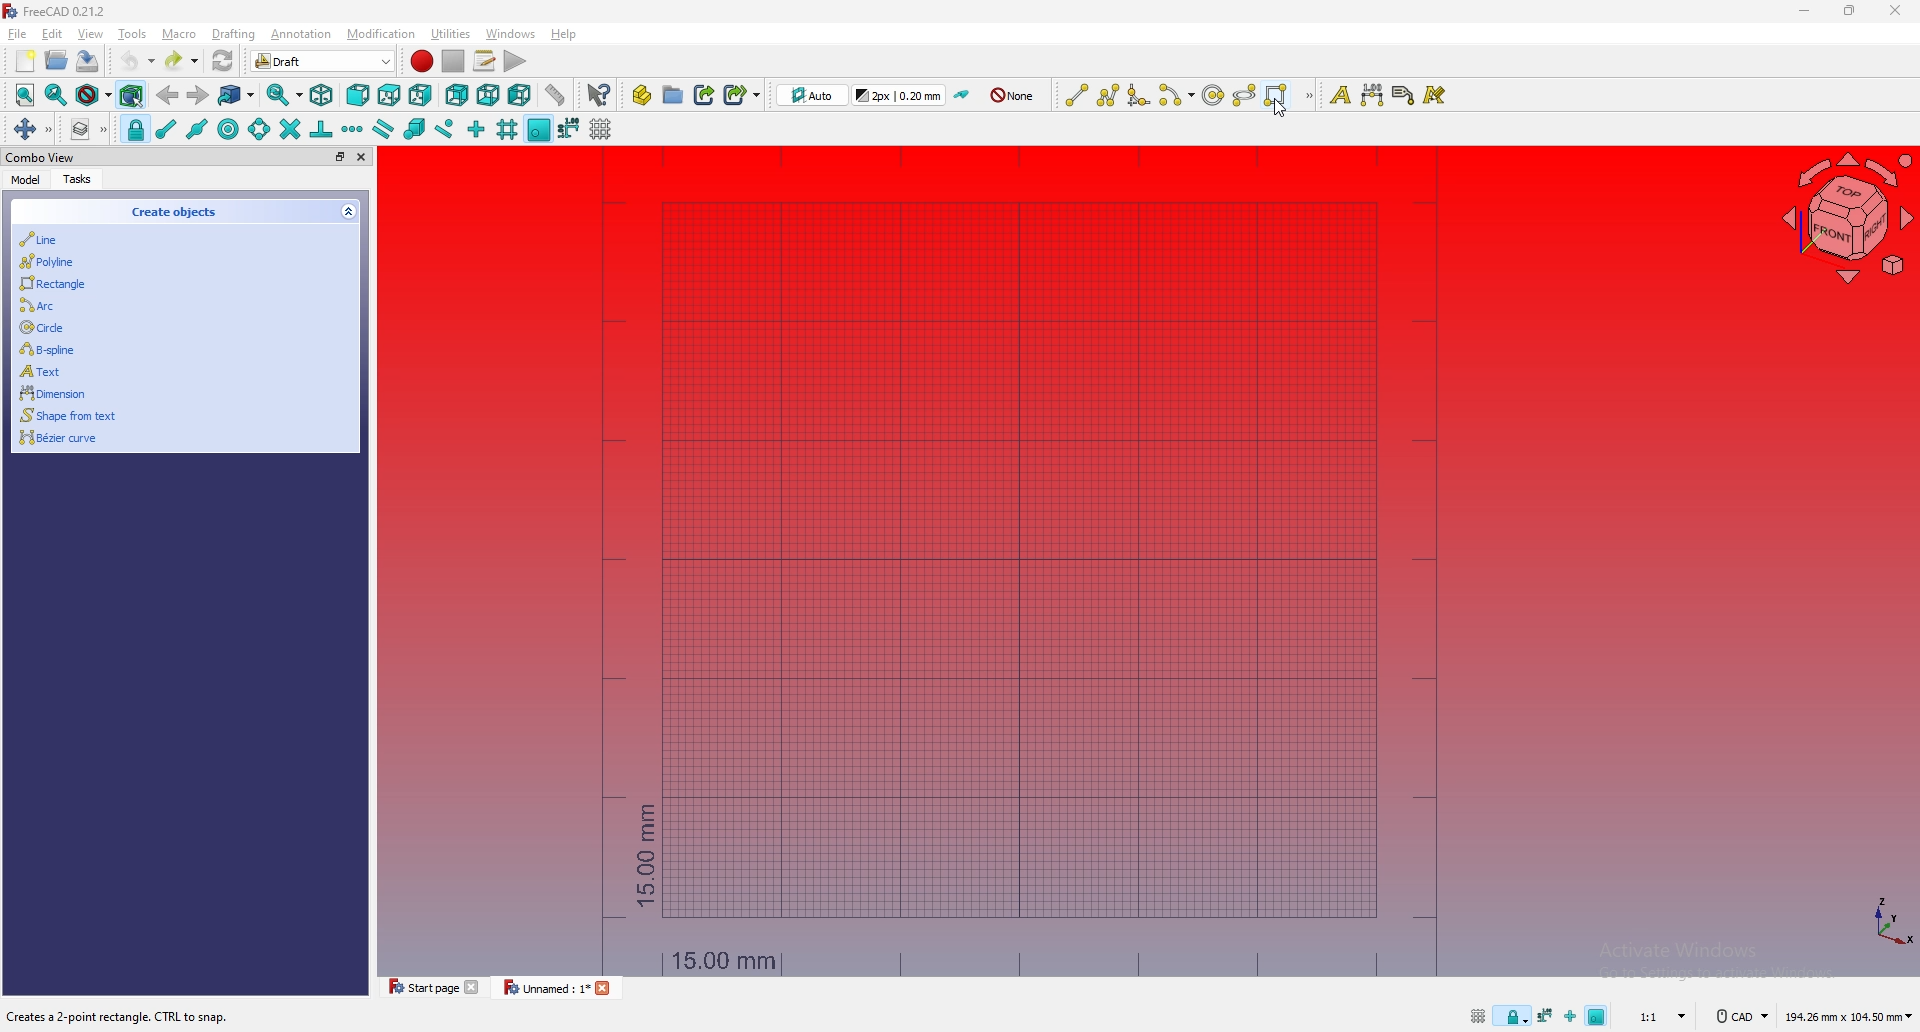 This screenshot has width=1920, height=1032. I want to click on cad , so click(1739, 1017).